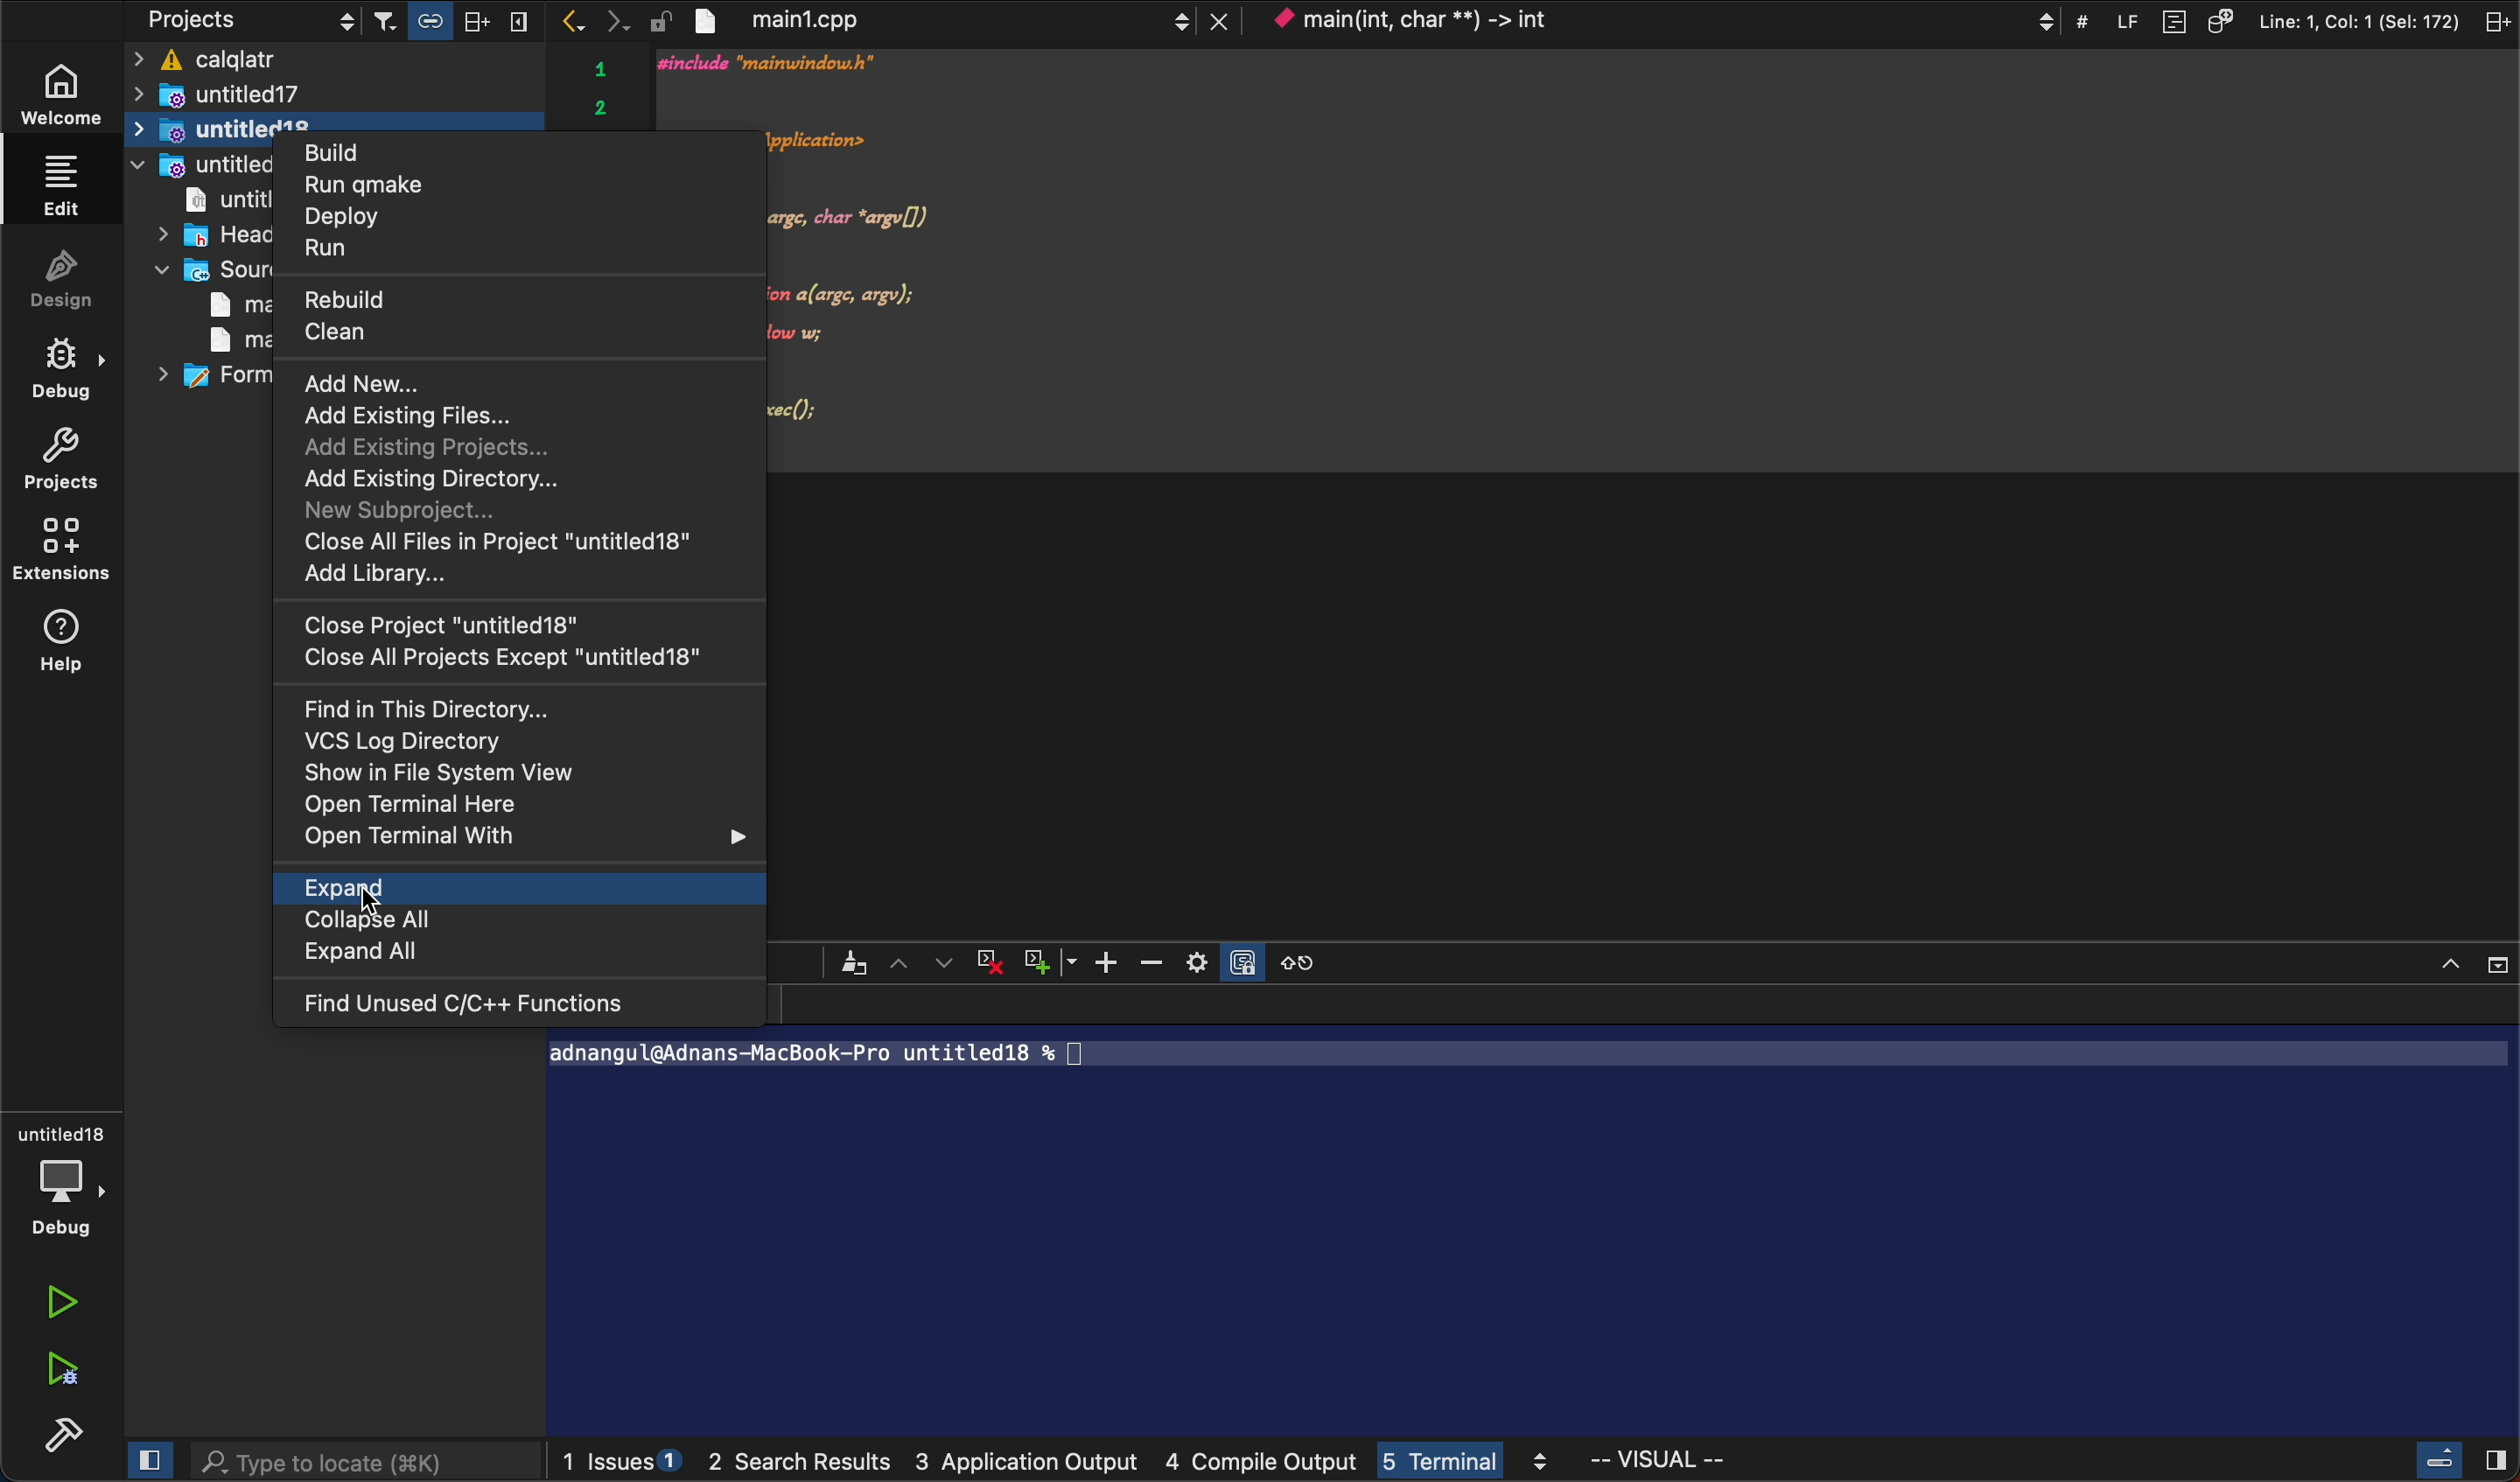 This screenshot has width=2520, height=1482. What do you see at coordinates (64, 1170) in the screenshot?
I see `debug` at bounding box center [64, 1170].